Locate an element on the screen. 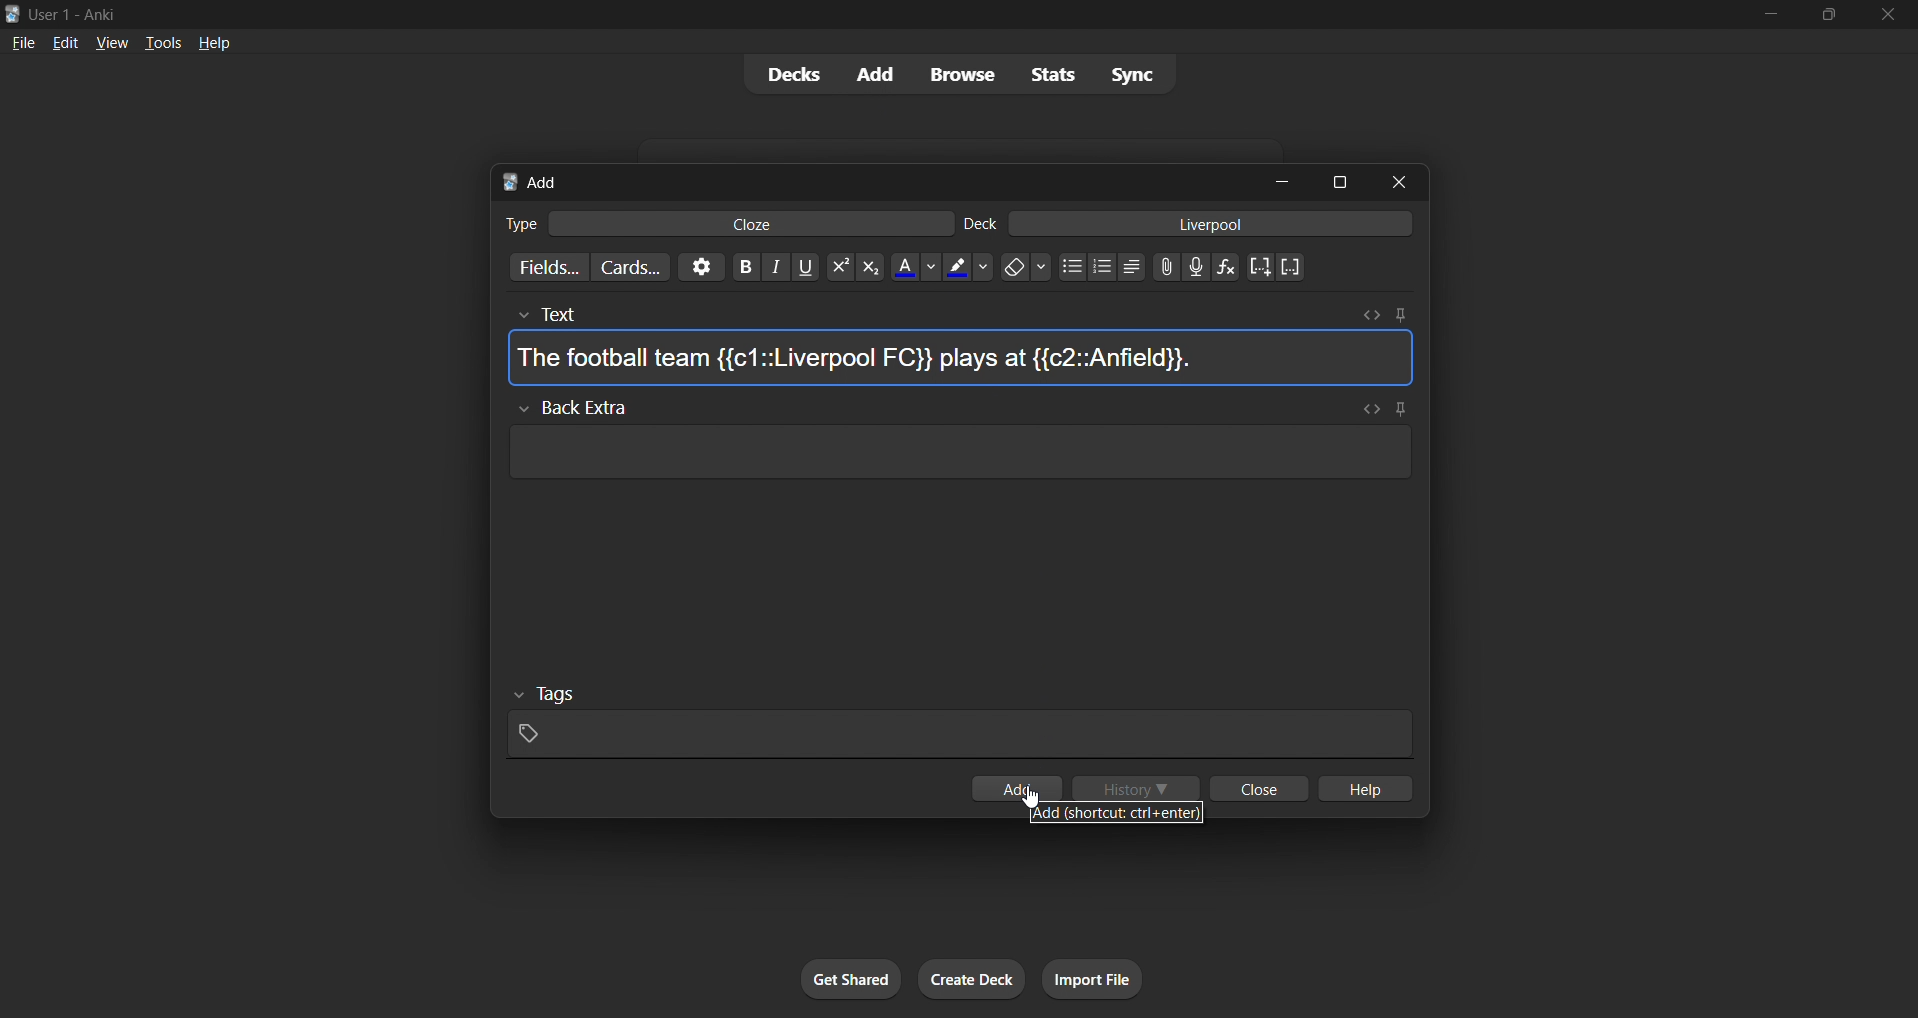 The image size is (1918, 1018). toggle sticky is located at coordinates (1399, 313).